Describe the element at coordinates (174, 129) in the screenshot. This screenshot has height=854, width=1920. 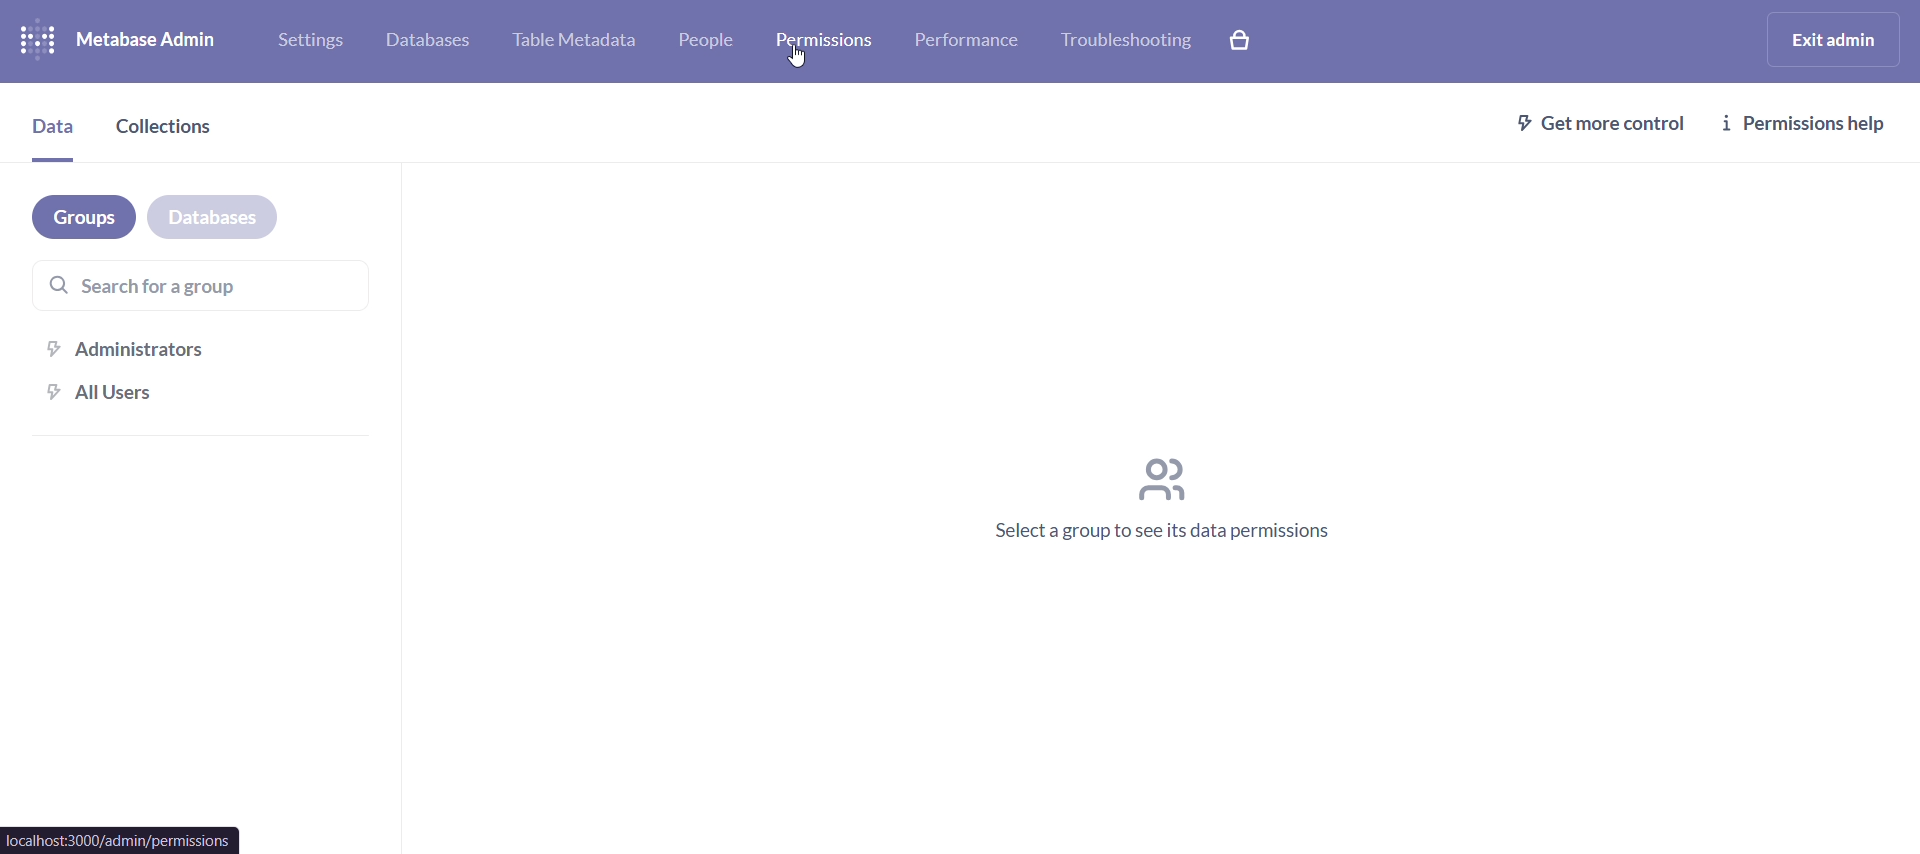
I see `collections` at that location.